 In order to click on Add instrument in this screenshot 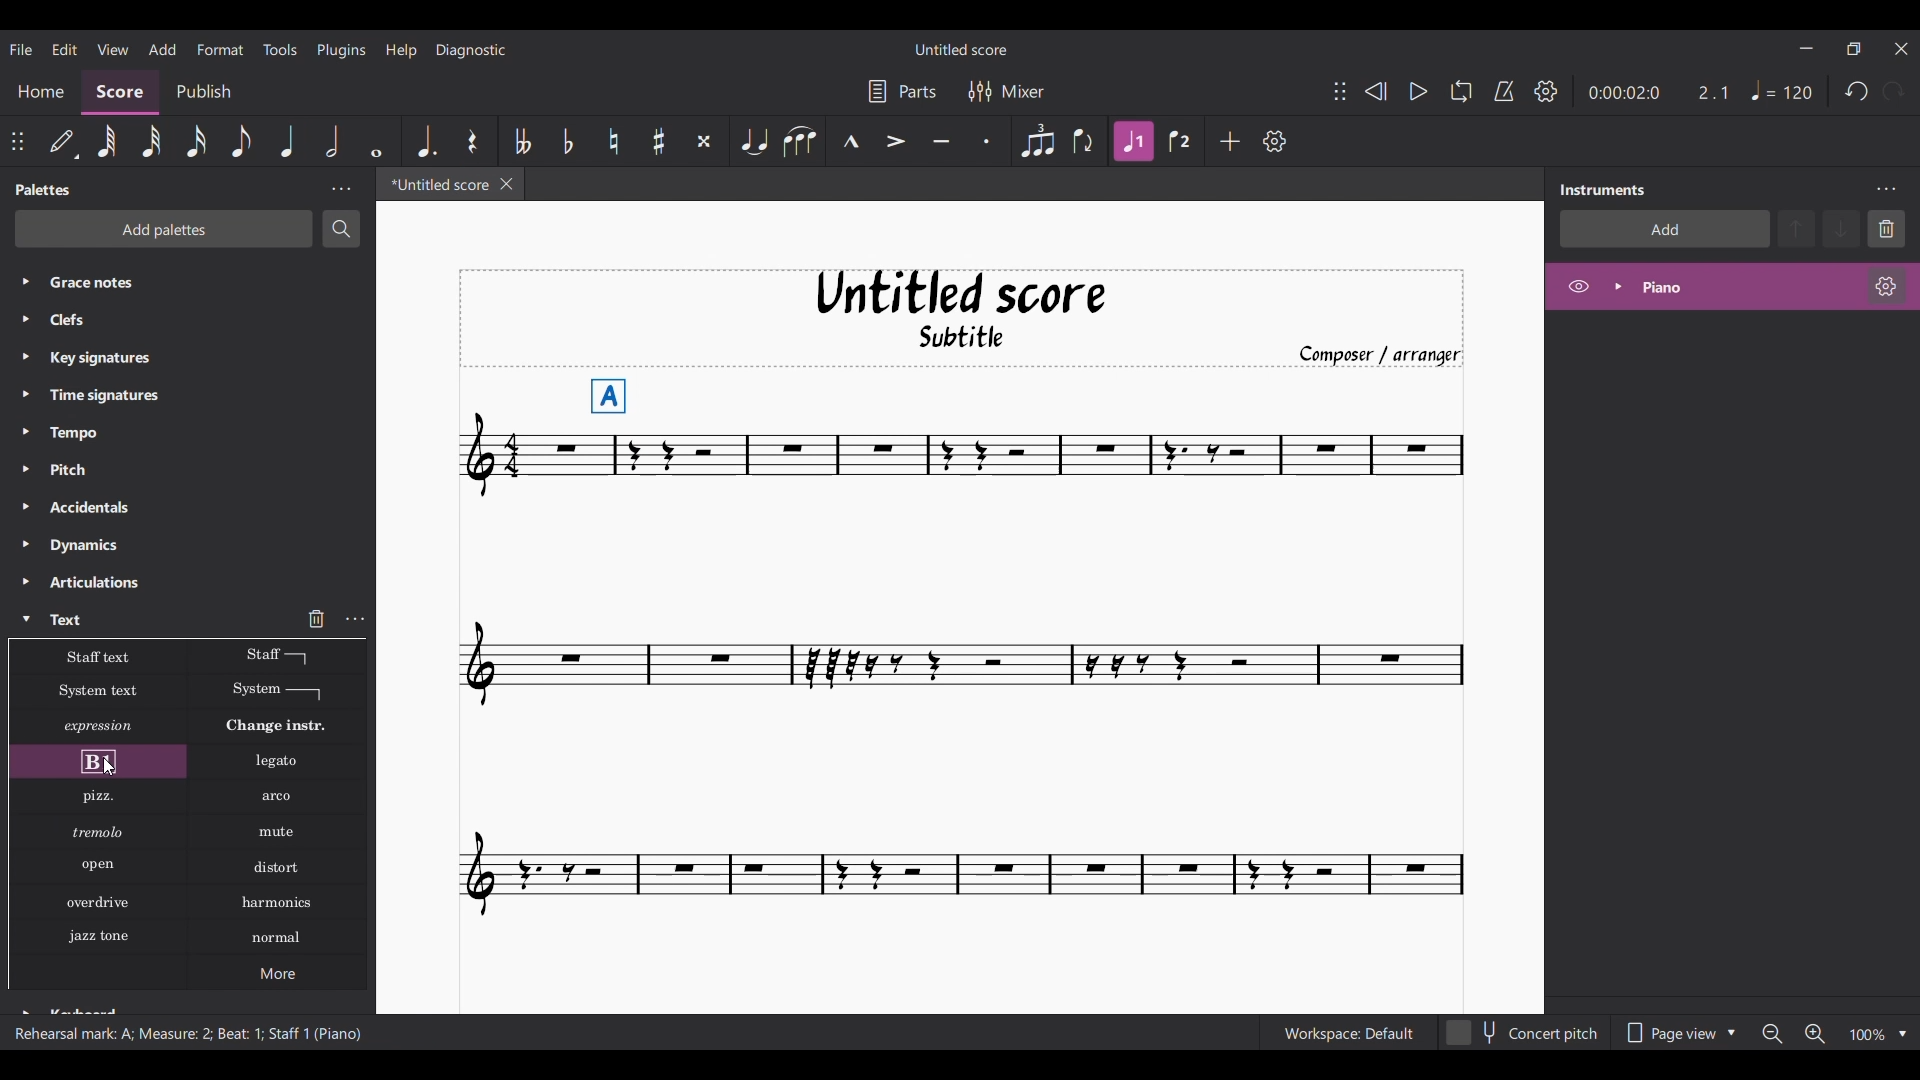, I will do `click(1666, 229)`.